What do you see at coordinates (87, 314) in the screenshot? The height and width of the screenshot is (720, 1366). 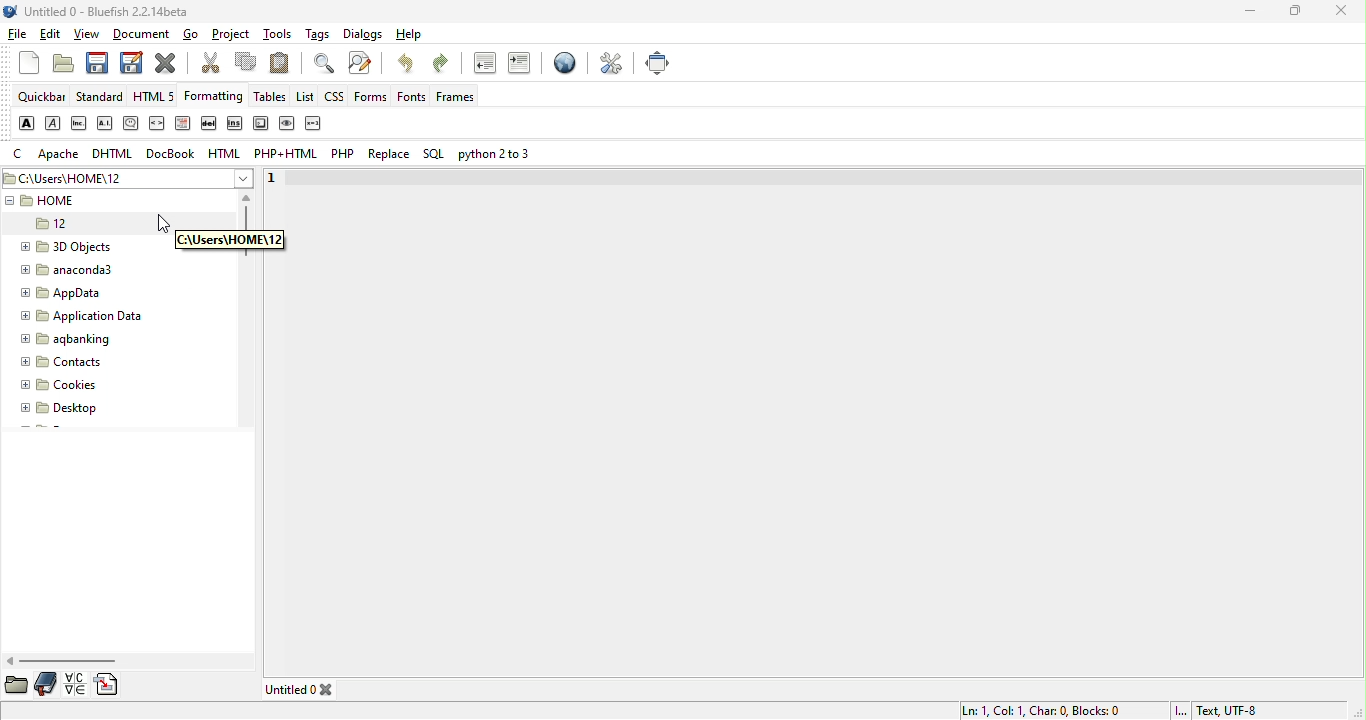 I see `application data` at bounding box center [87, 314].